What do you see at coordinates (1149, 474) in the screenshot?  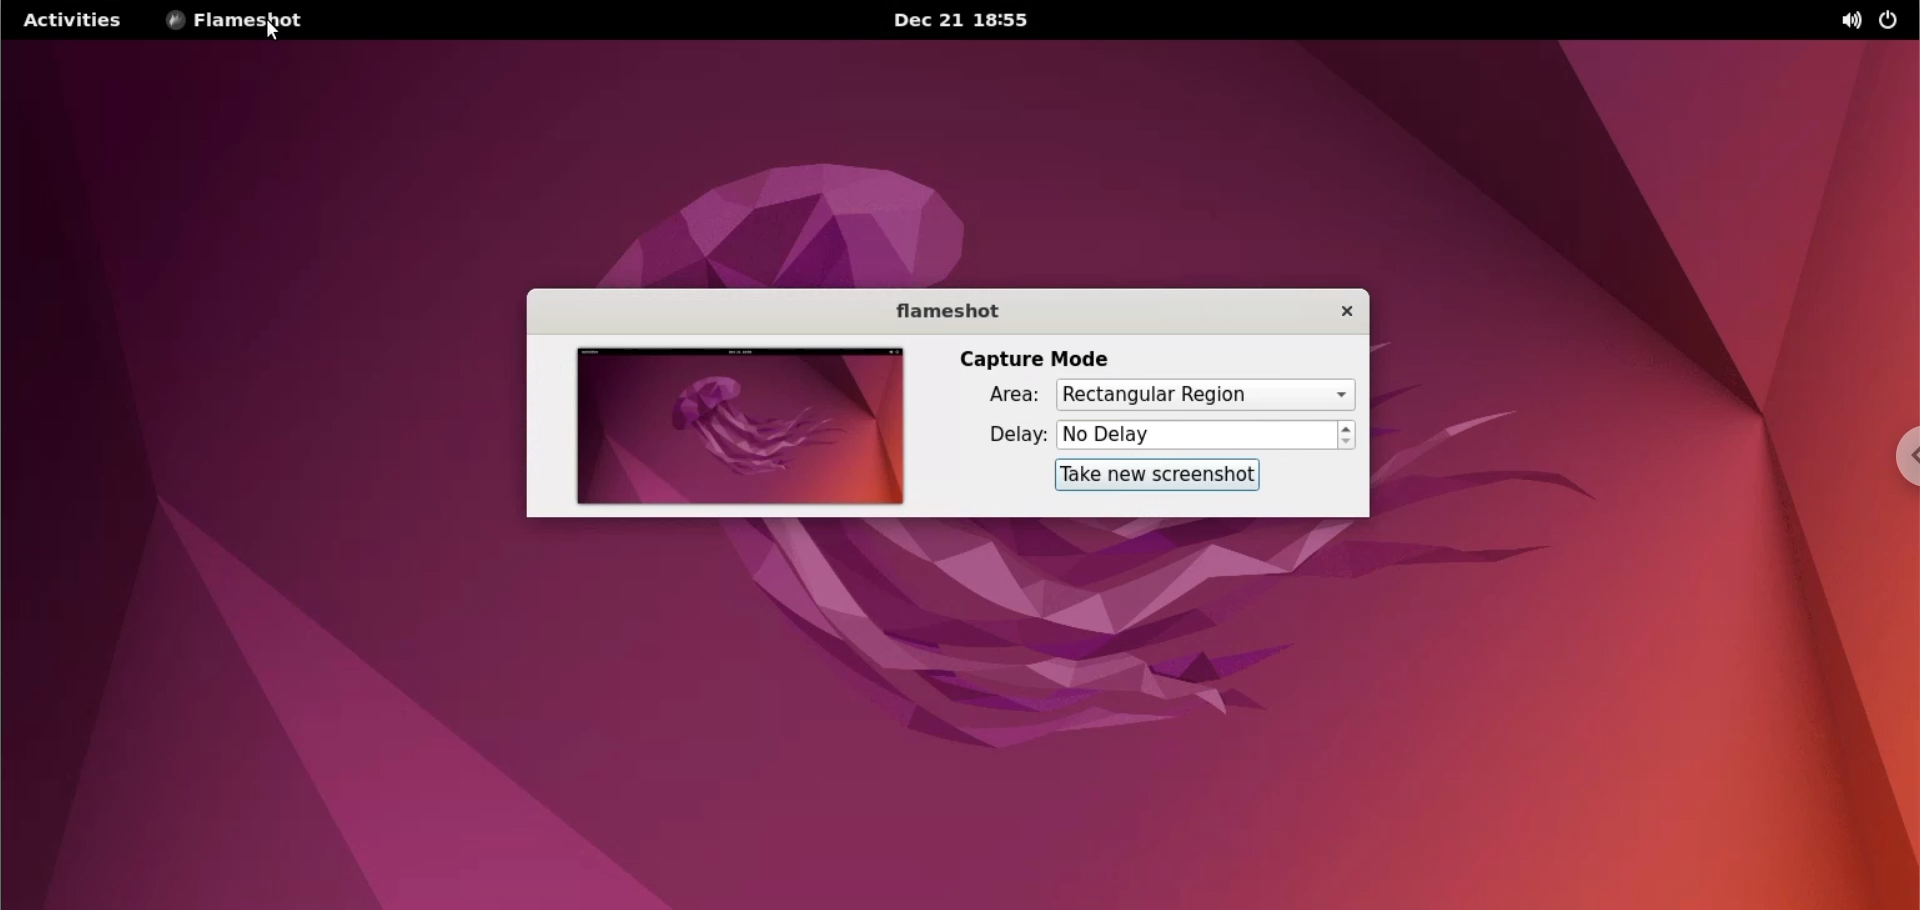 I see `take new screenshot` at bounding box center [1149, 474].